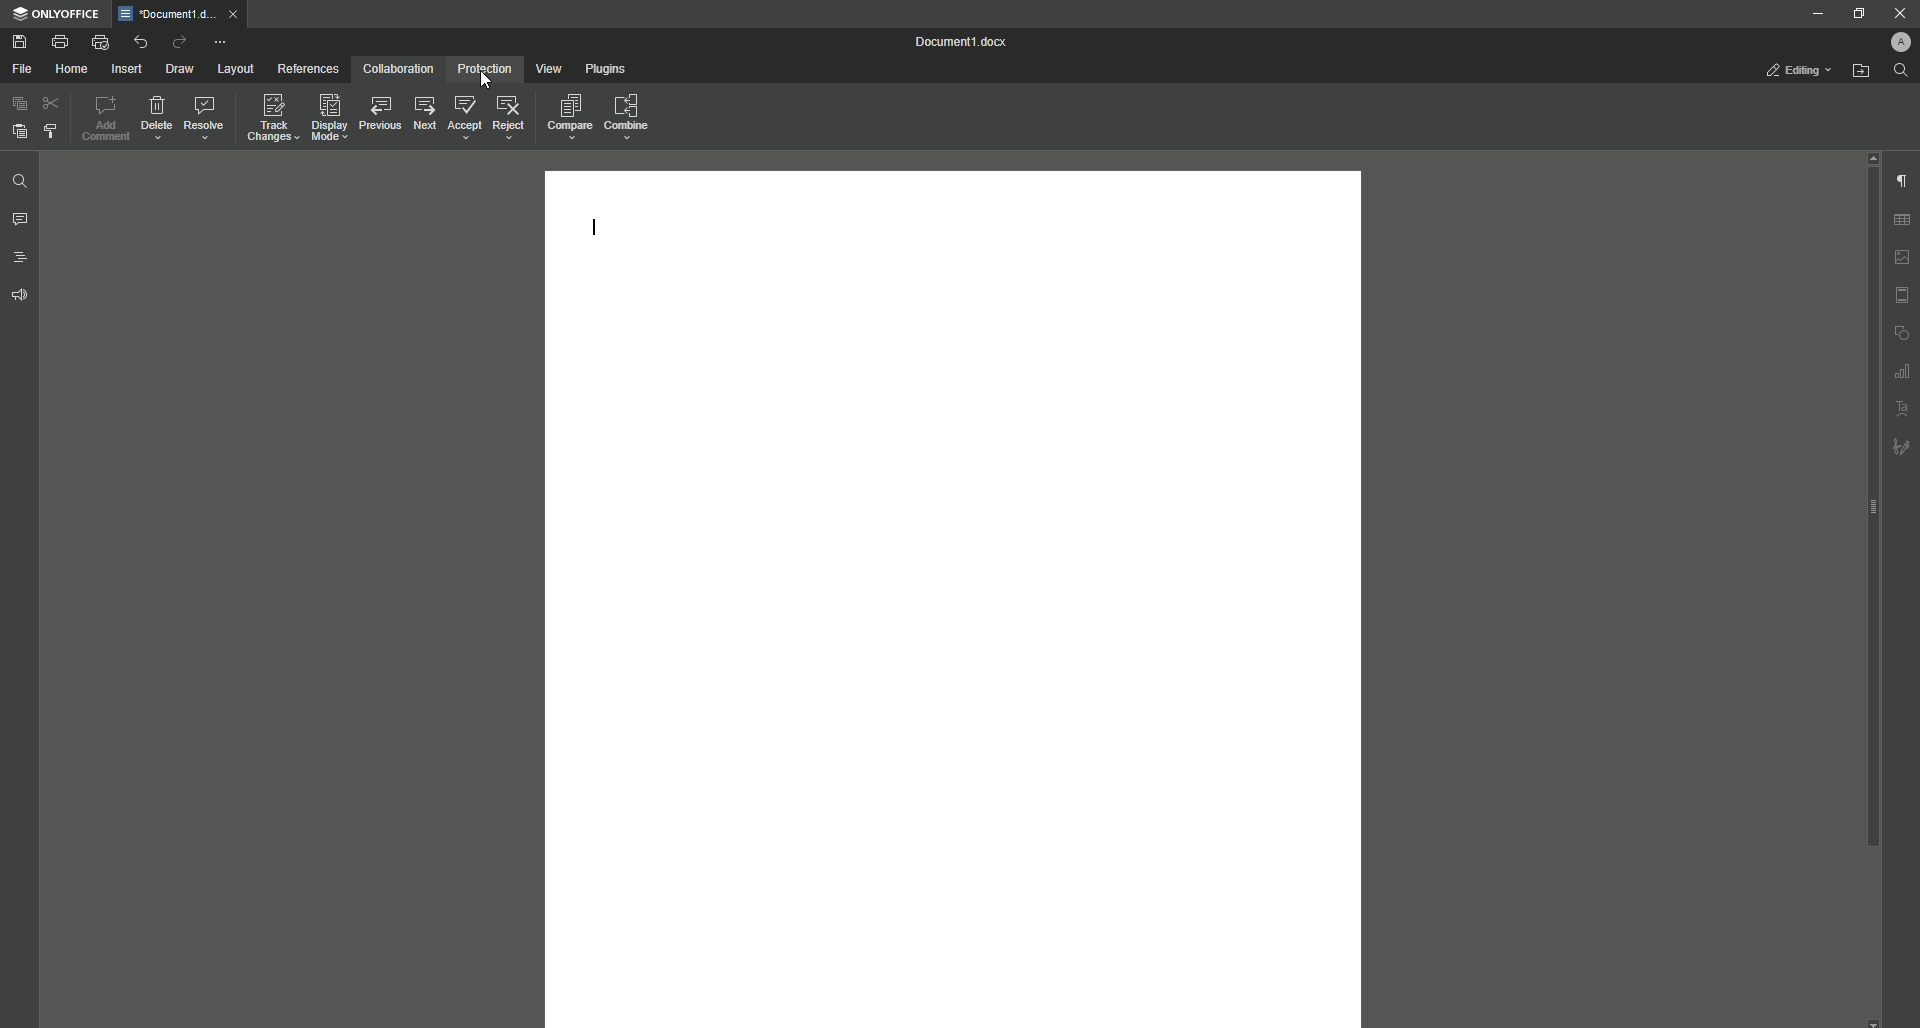 The height and width of the screenshot is (1028, 1920). Describe the element at coordinates (57, 13) in the screenshot. I see `ONLYOFFICE` at that location.